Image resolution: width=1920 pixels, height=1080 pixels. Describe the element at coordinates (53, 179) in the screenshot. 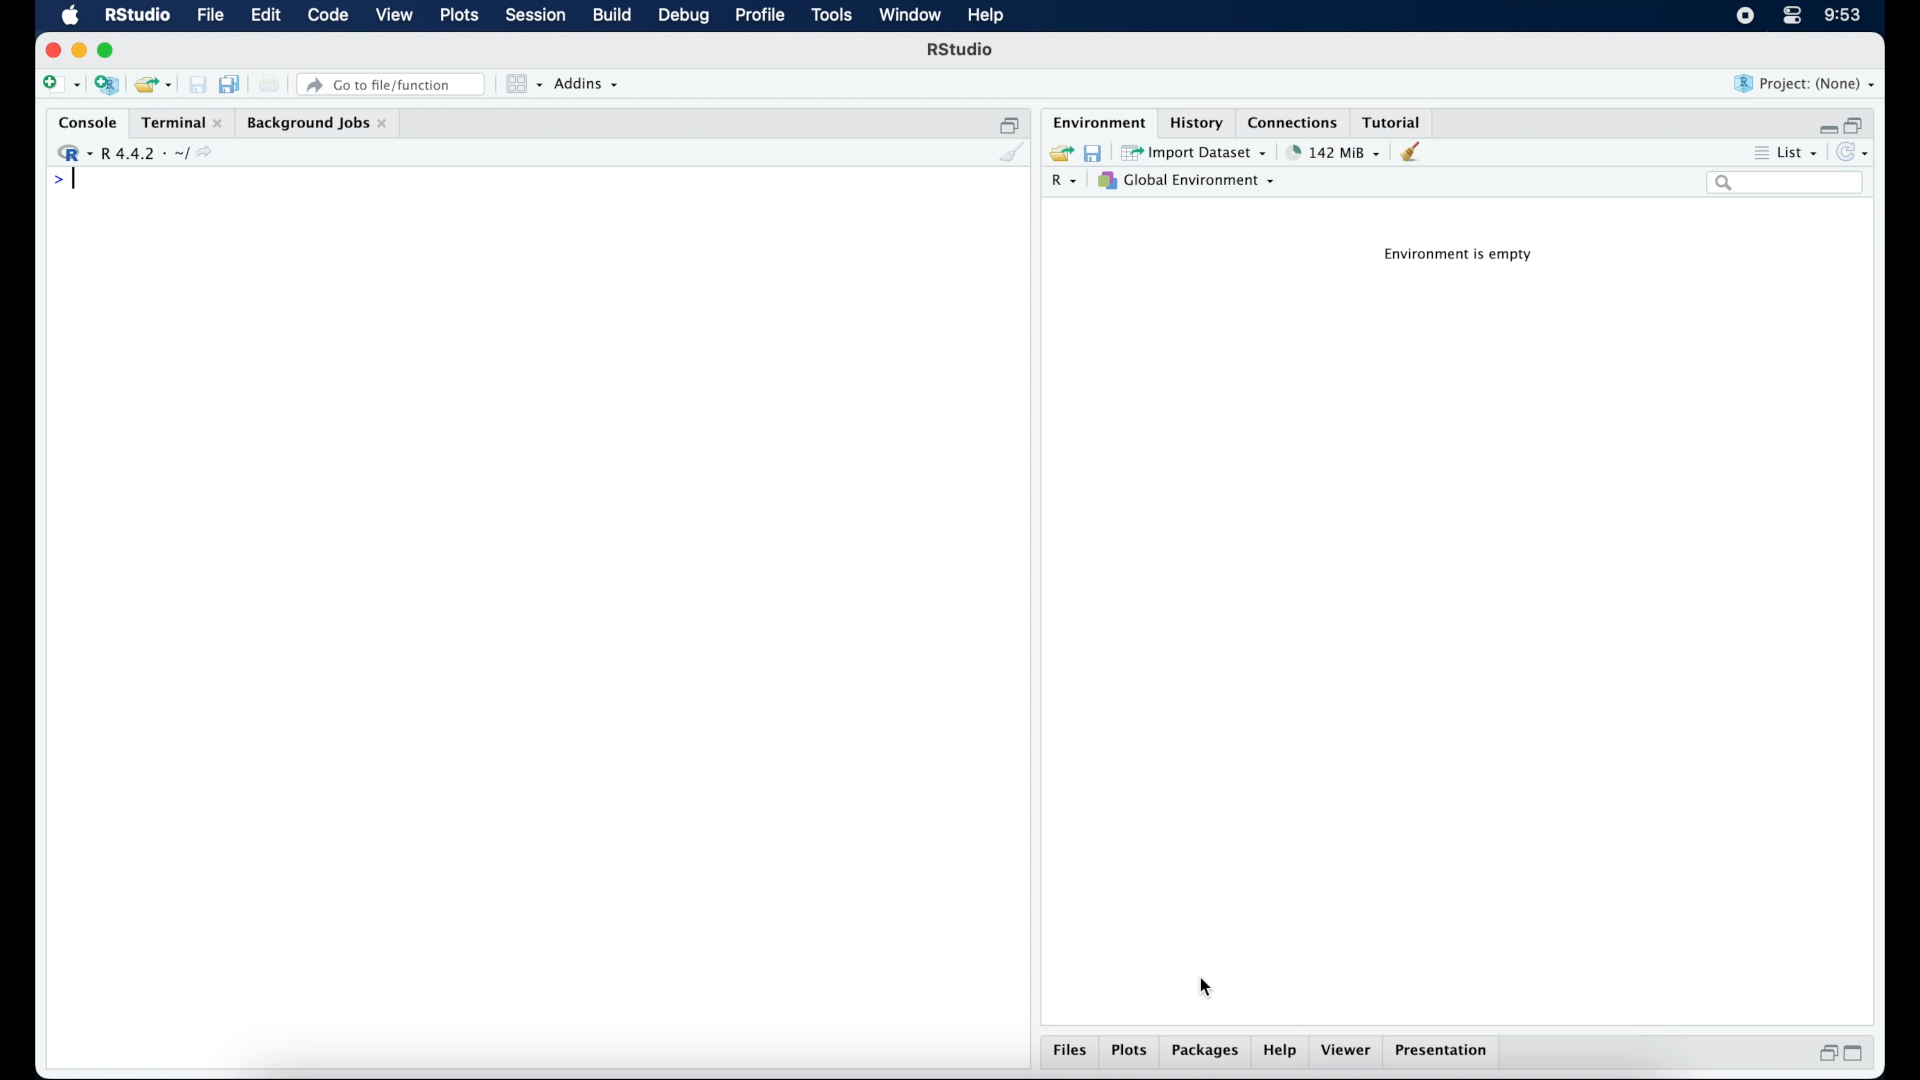

I see `command prompt` at that location.